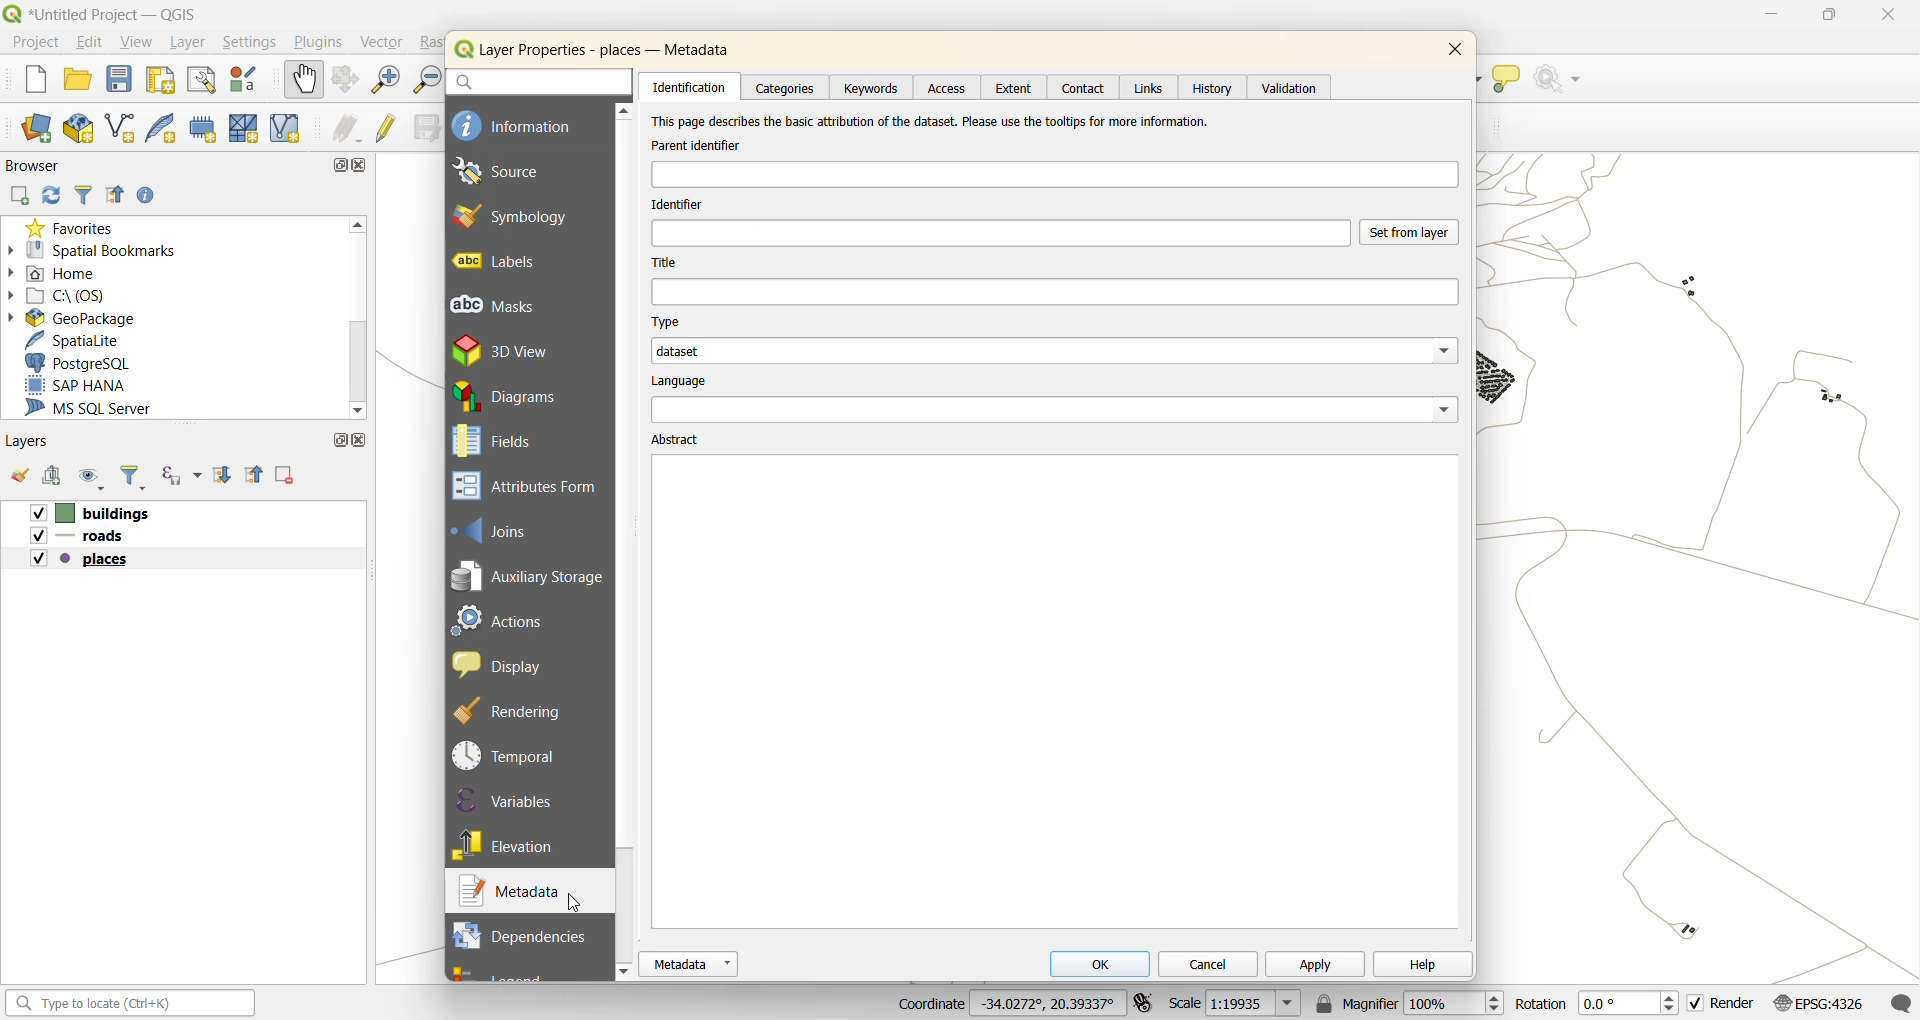 Image resolution: width=1920 pixels, height=1020 pixels. Describe the element at coordinates (1003, 232) in the screenshot. I see `identifier` at that location.